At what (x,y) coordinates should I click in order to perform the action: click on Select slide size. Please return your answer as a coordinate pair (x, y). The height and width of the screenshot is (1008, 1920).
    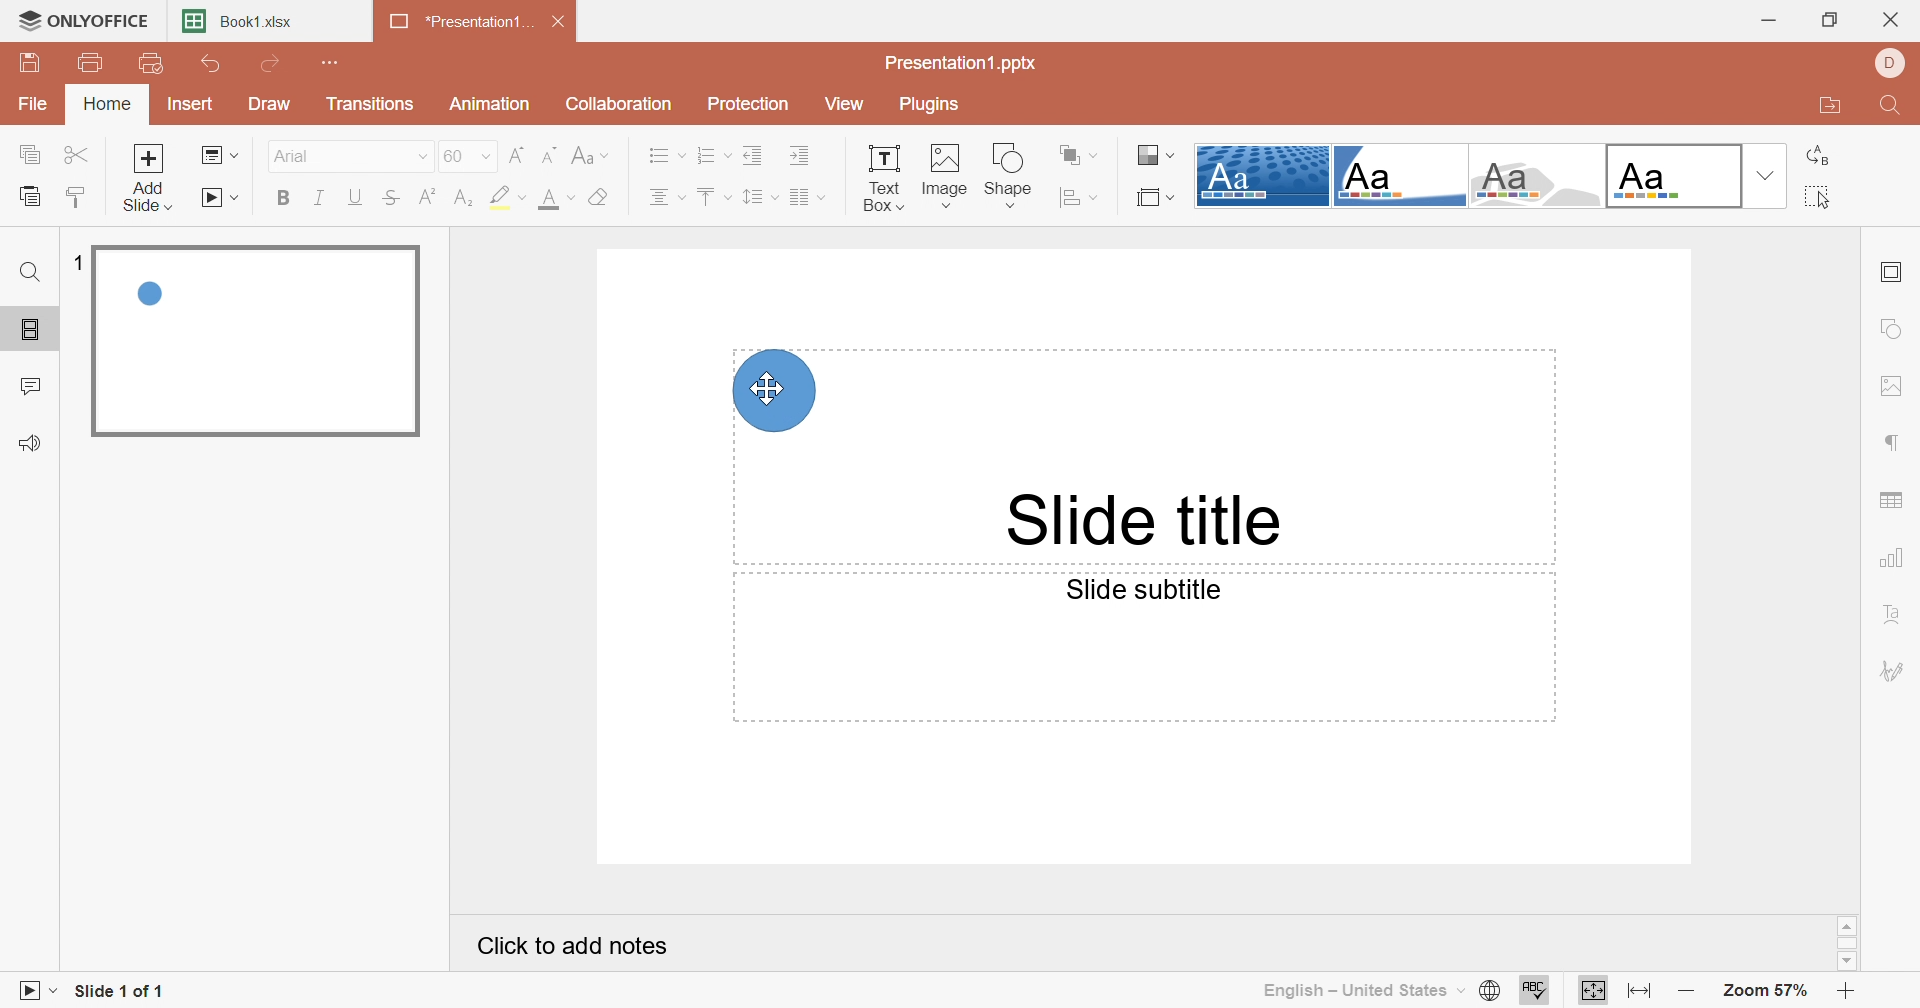
    Looking at the image, I should click on (1158, 197).